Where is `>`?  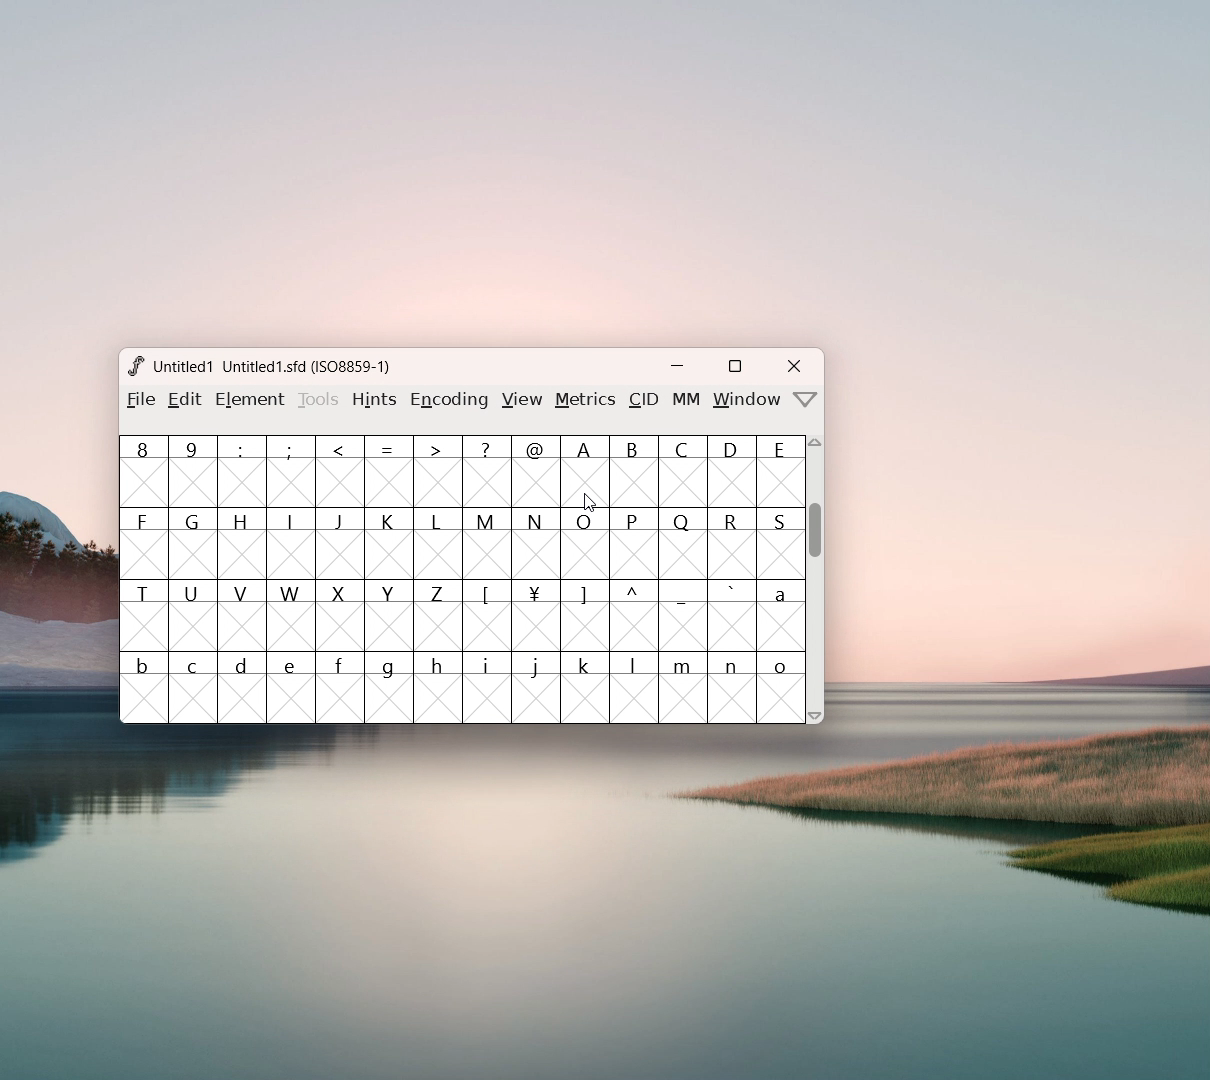
> is located at coordinates (438, 471).